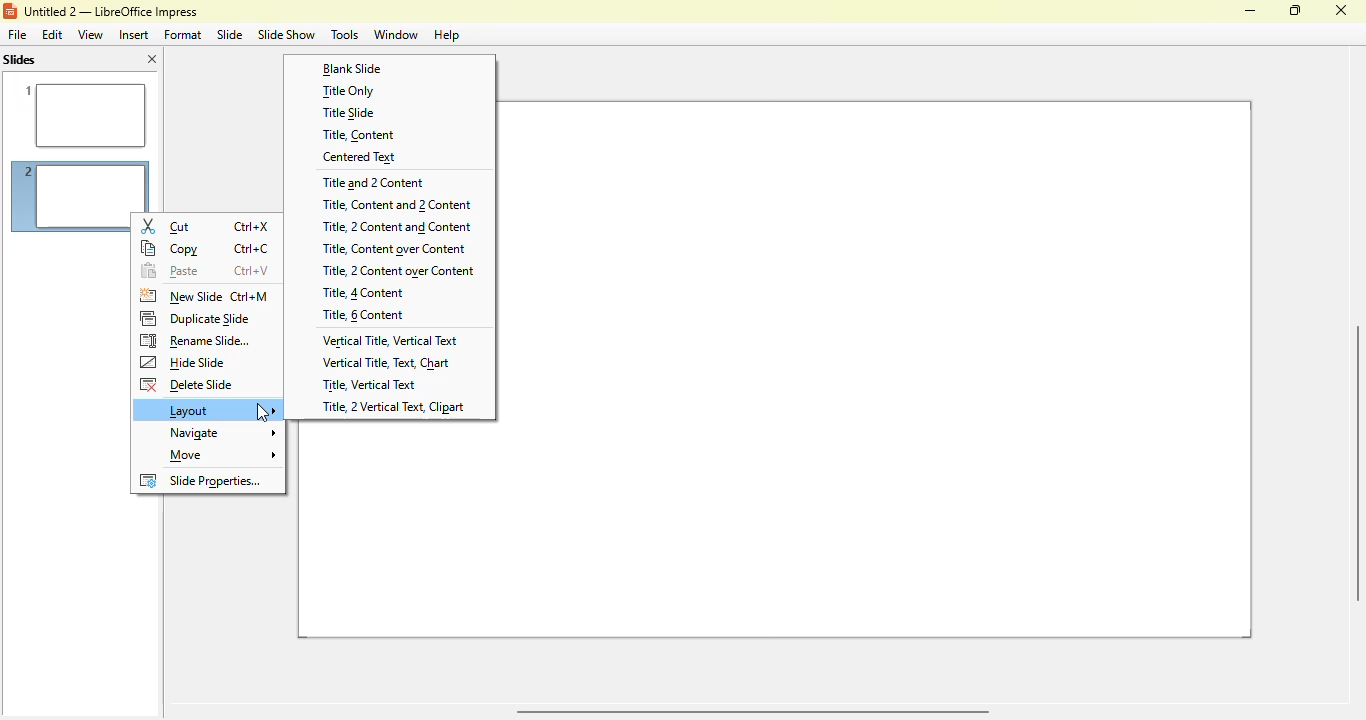  Describe the element at coordinates (195, 318) in the screenshot. I see `duplicate slide` at that location.